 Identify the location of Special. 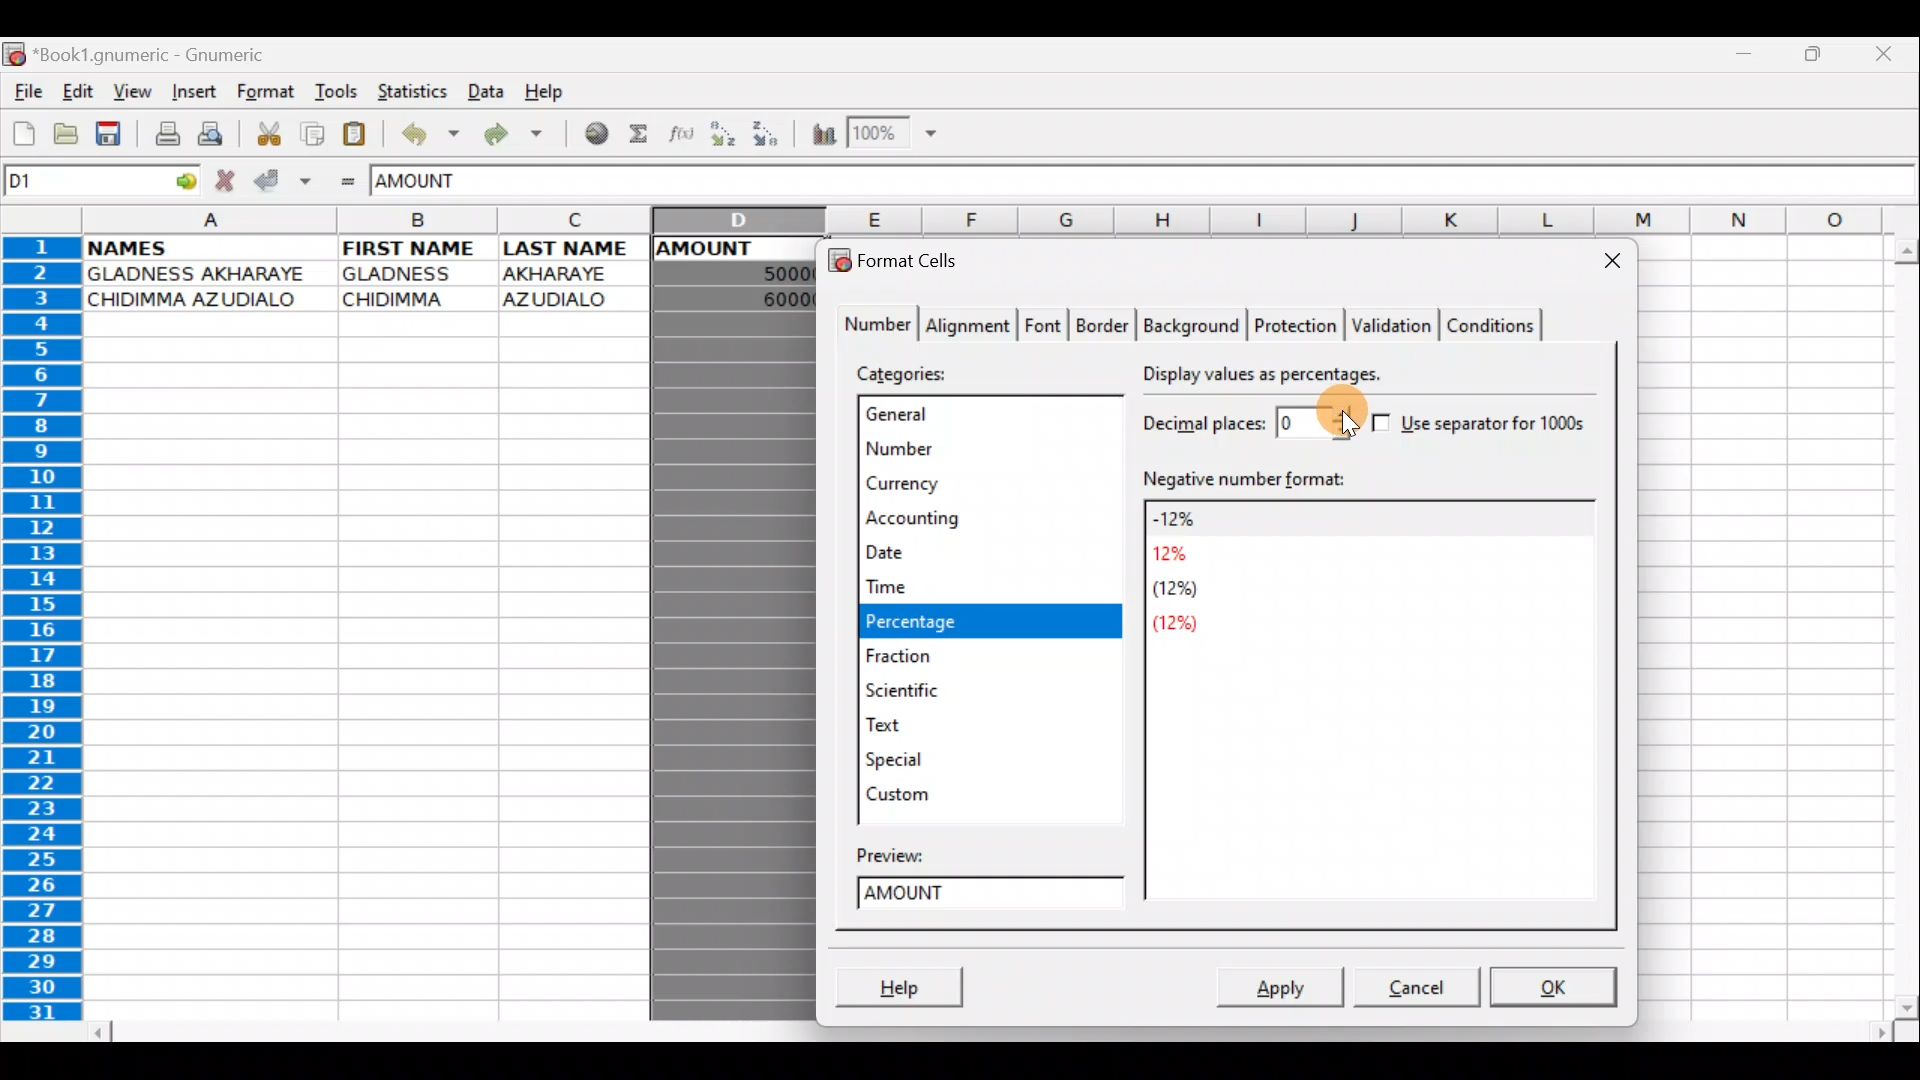
(904, 759).